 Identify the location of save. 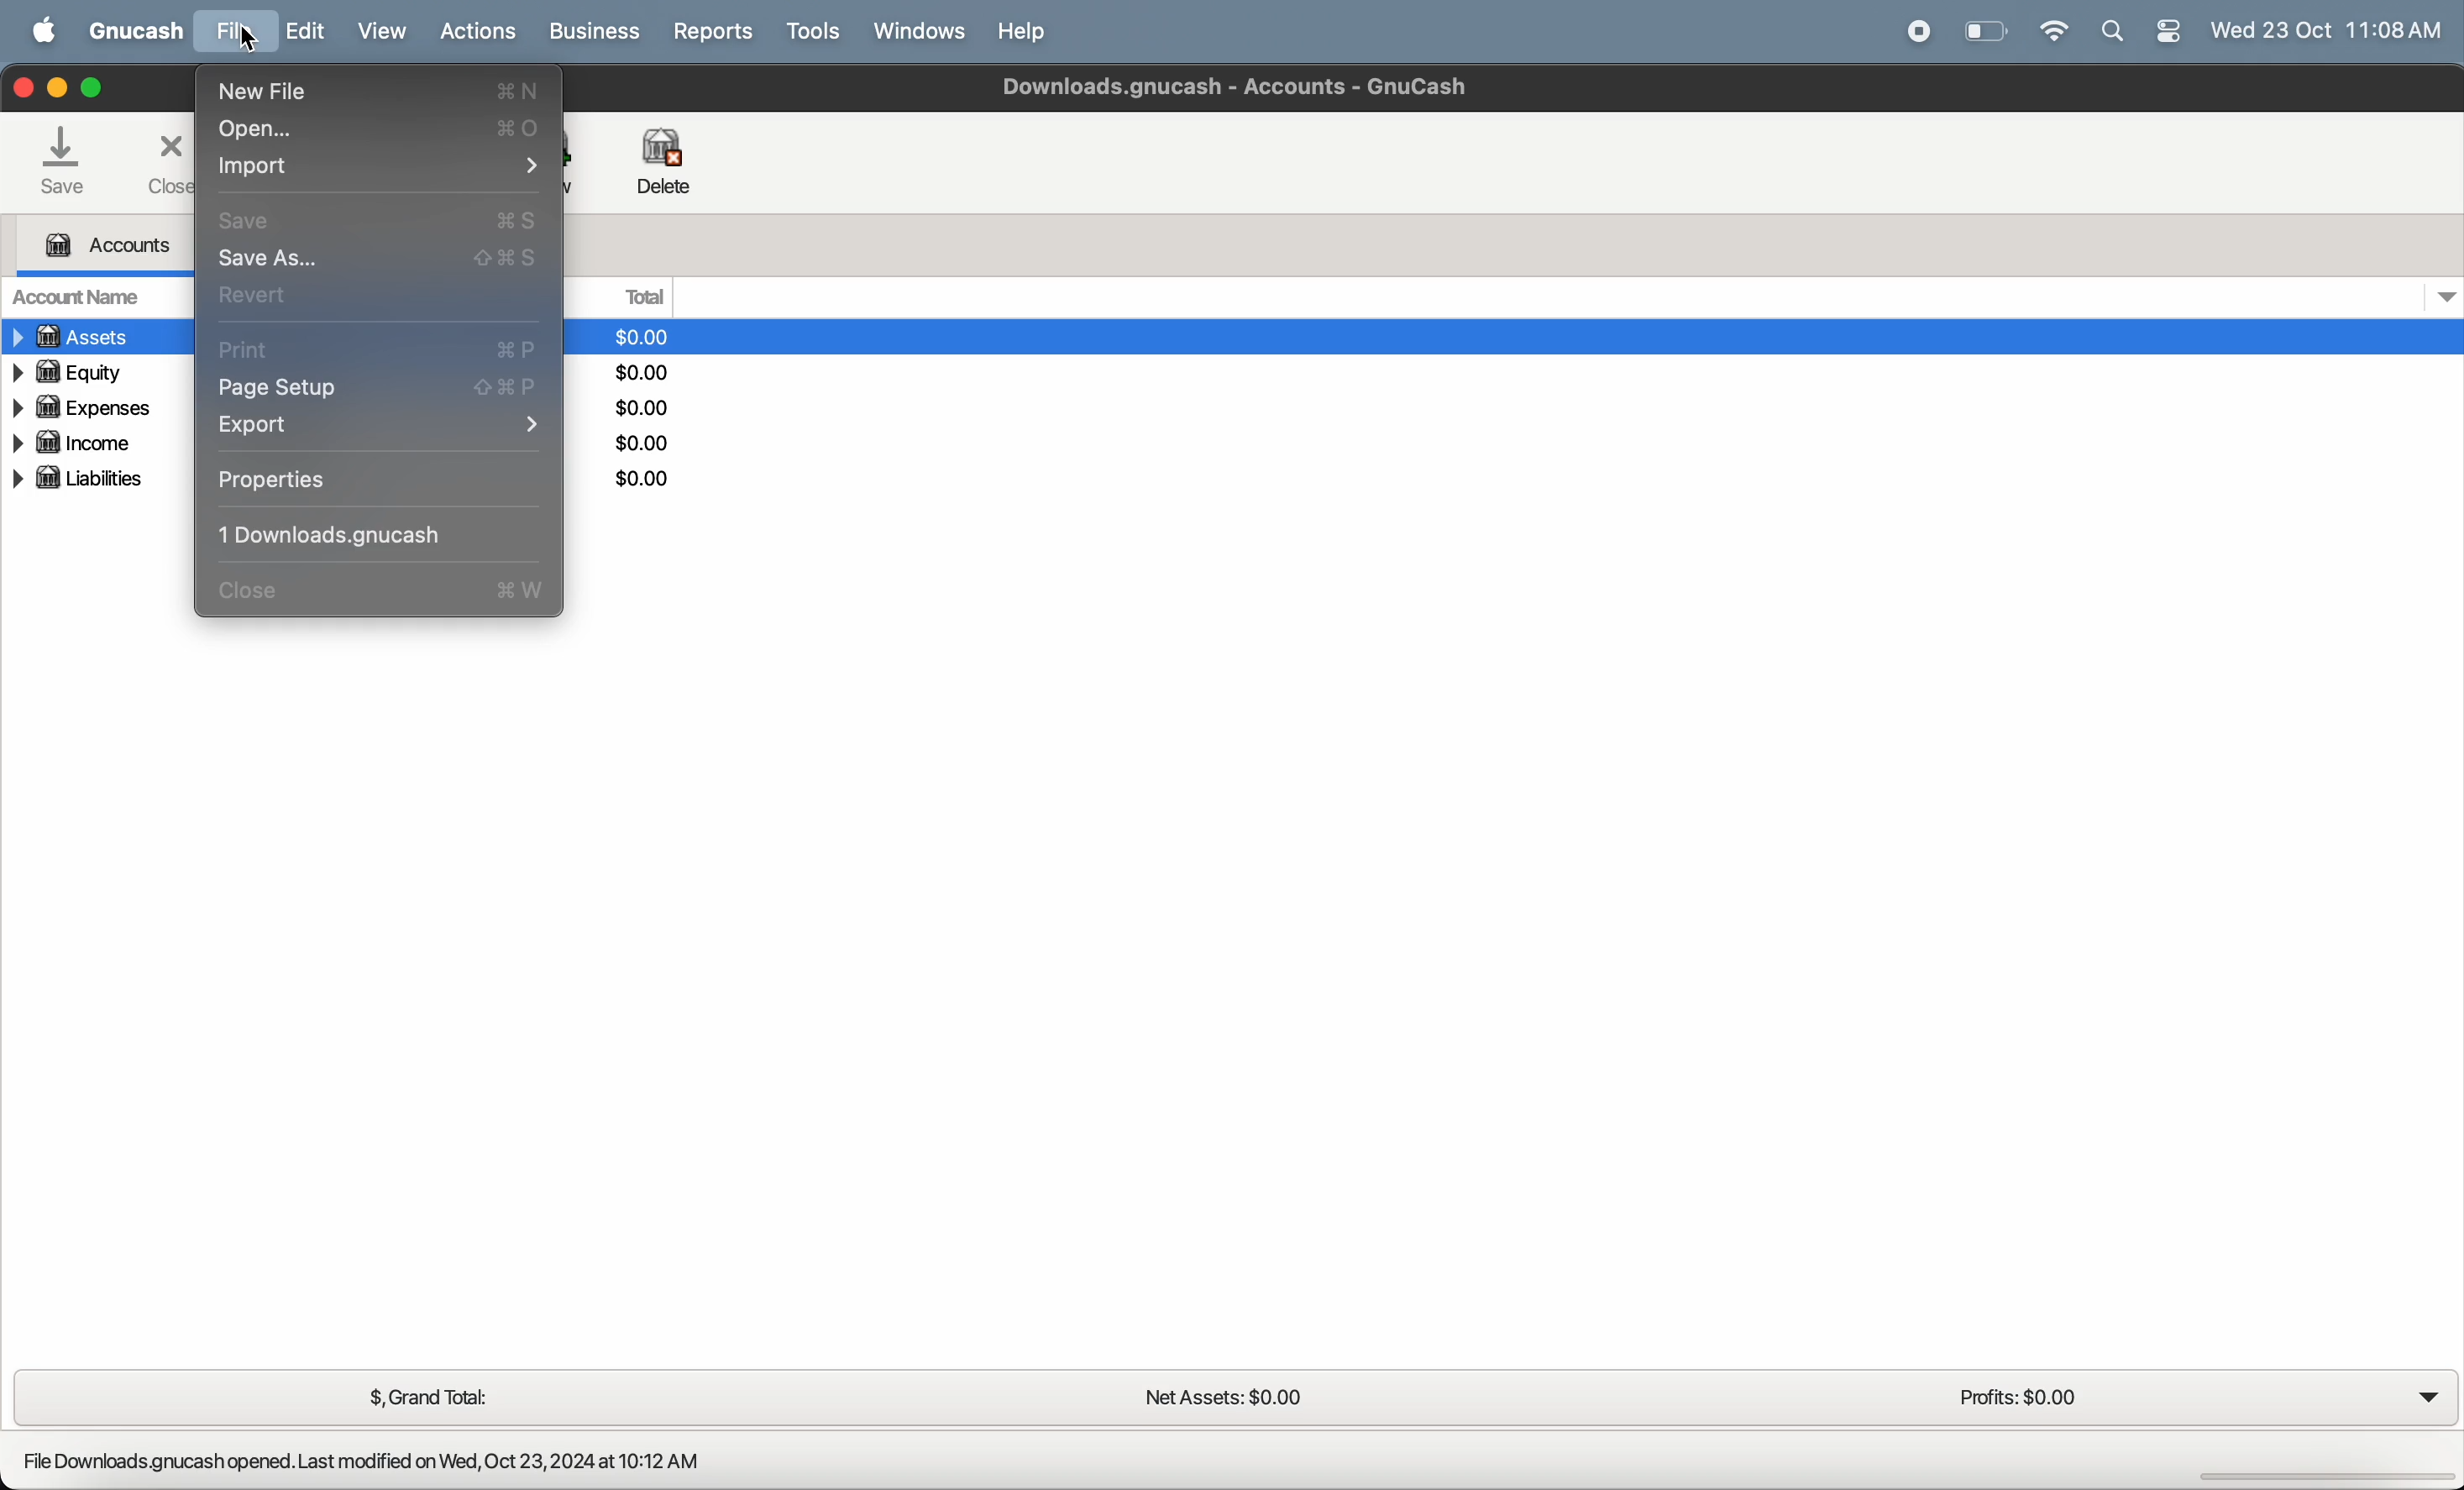
(58, 162).